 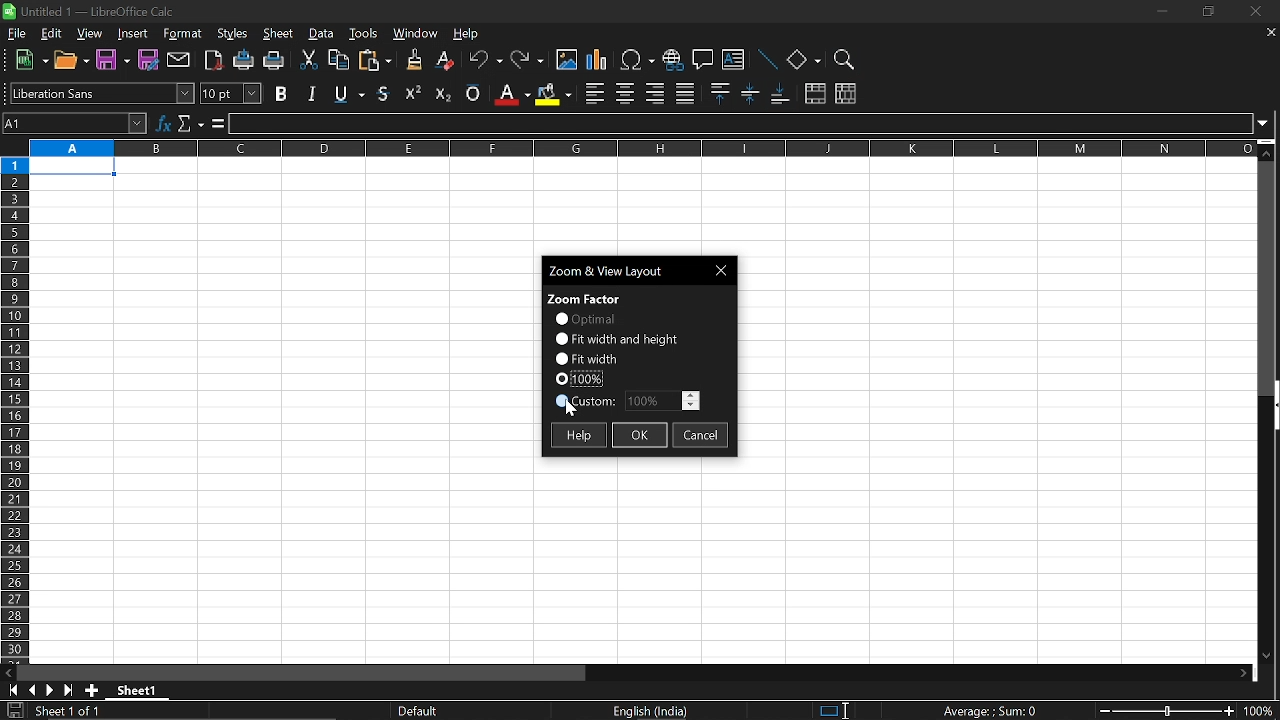 I want to click on current sheet, so click(x=78, y=712).